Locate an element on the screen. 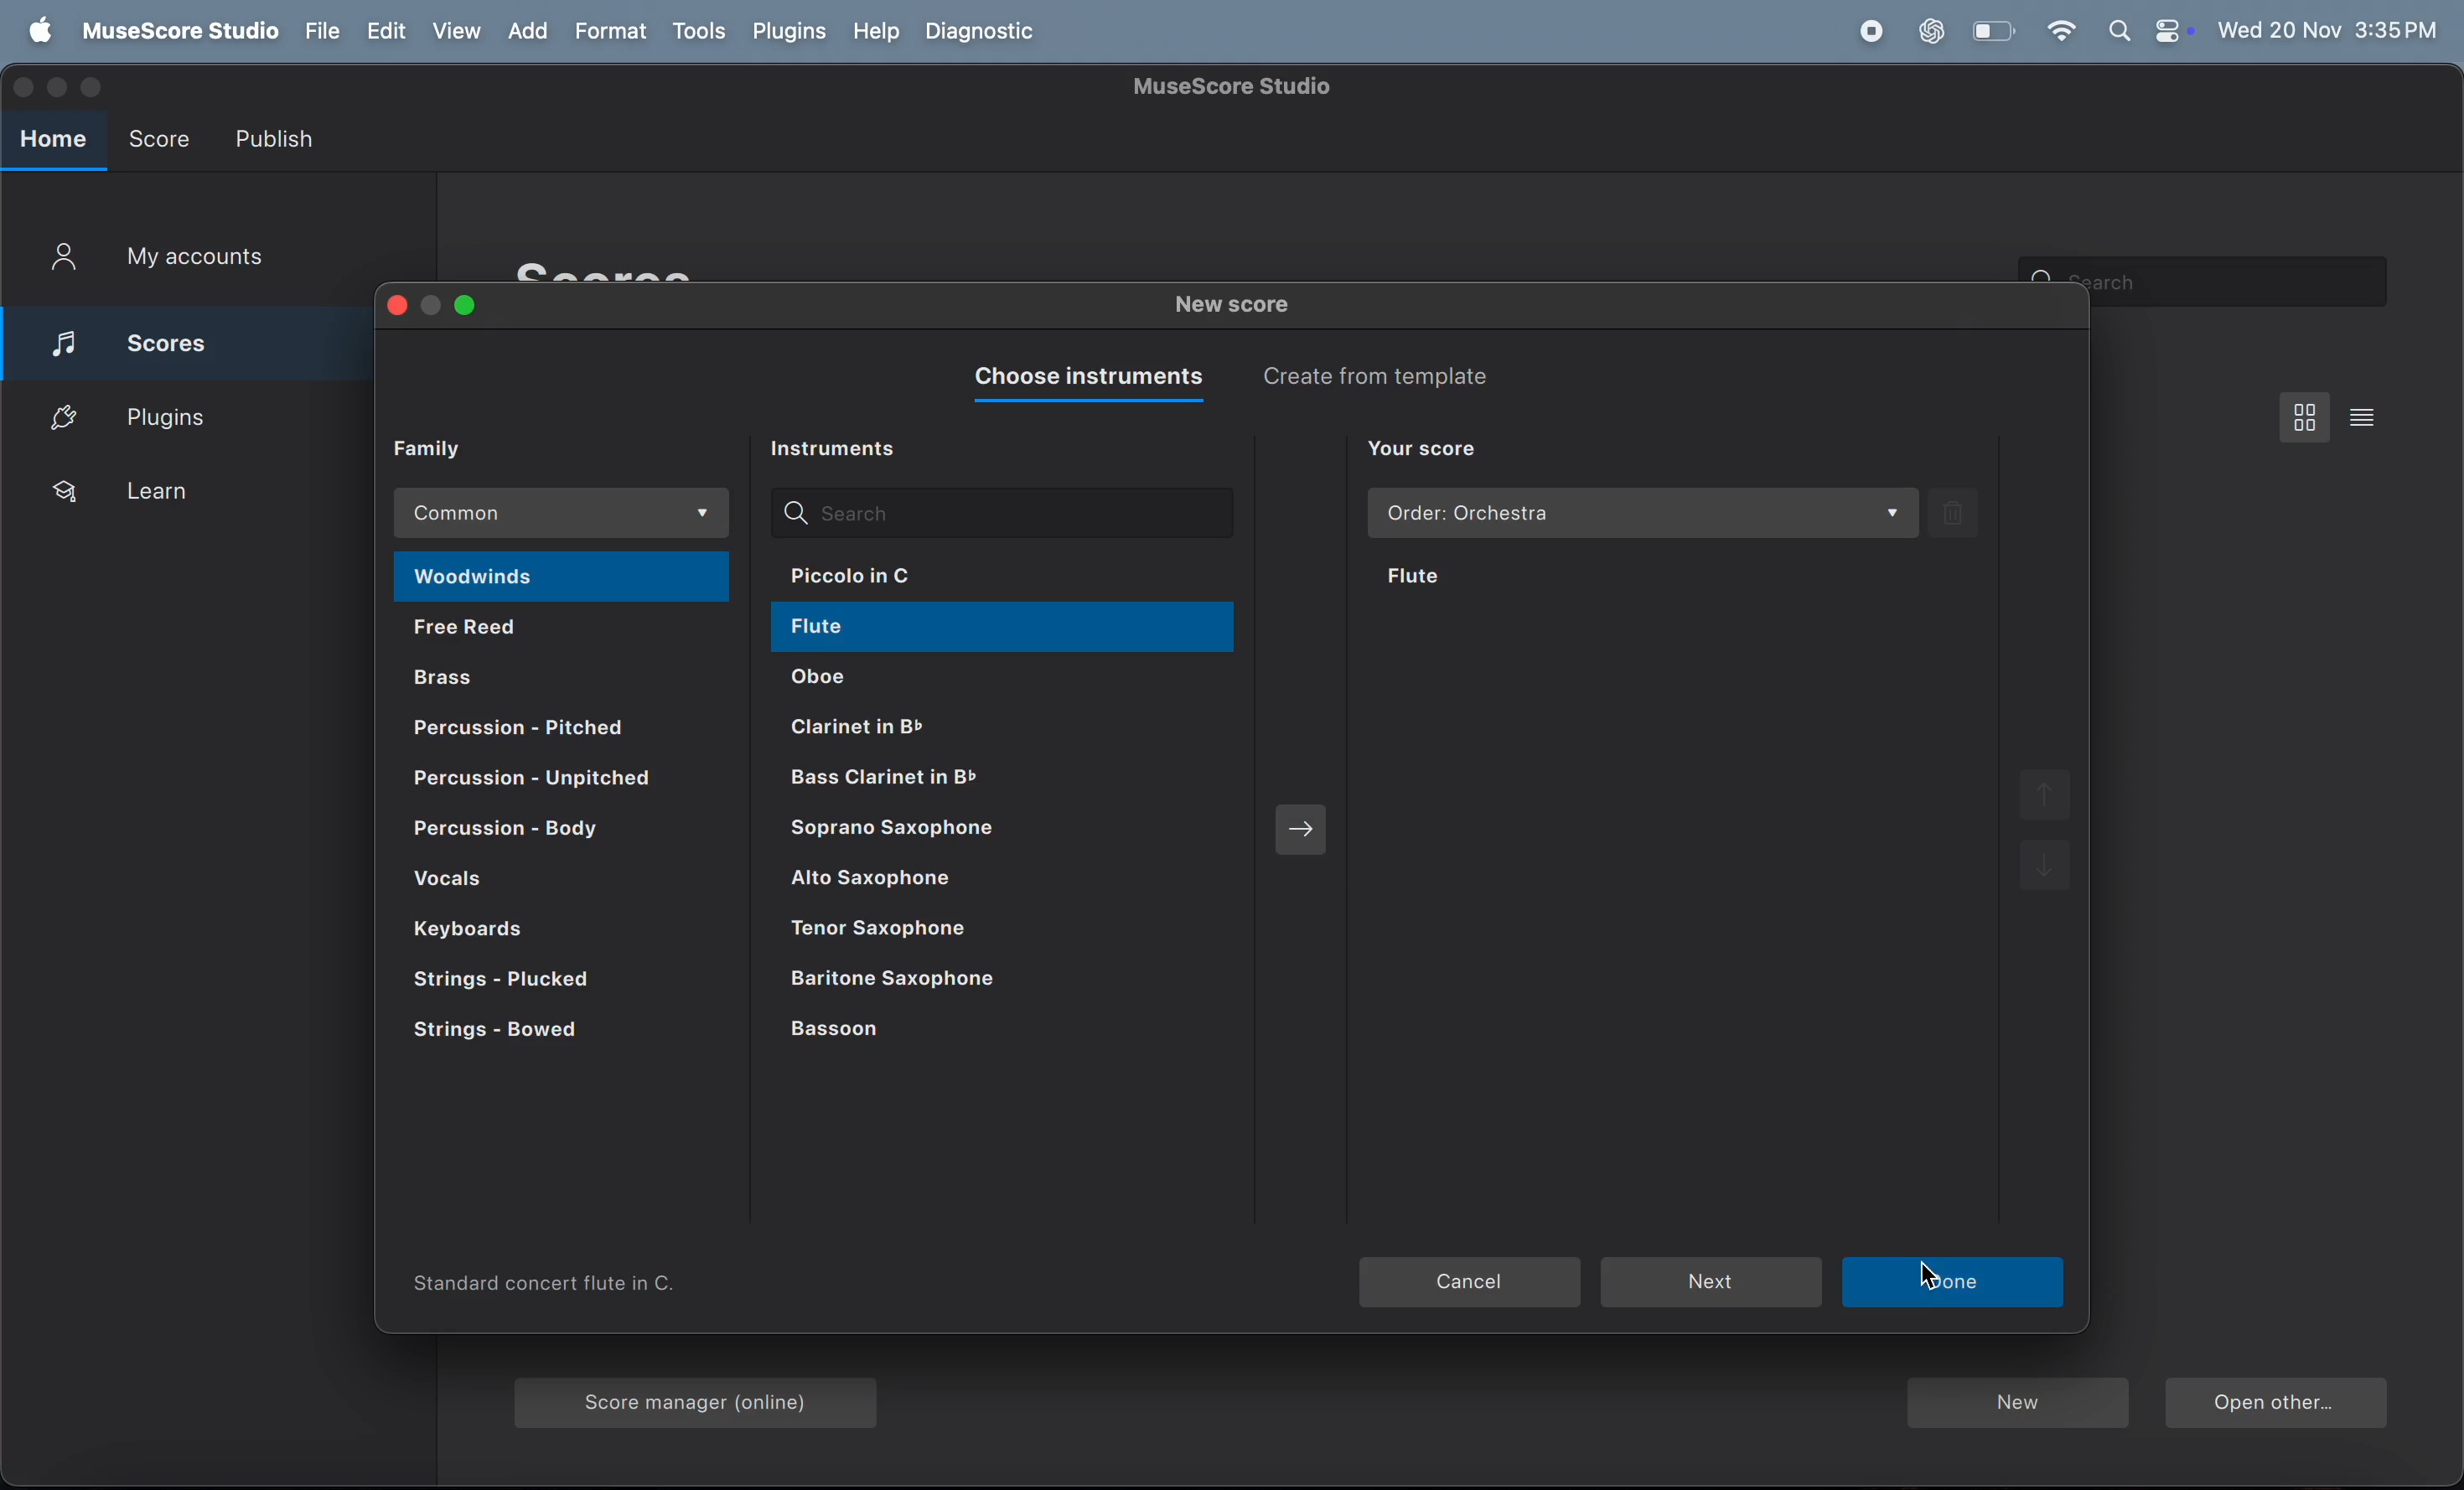 This screenshot has height=1490, width=2464. common is located at coordinates (566, 513).